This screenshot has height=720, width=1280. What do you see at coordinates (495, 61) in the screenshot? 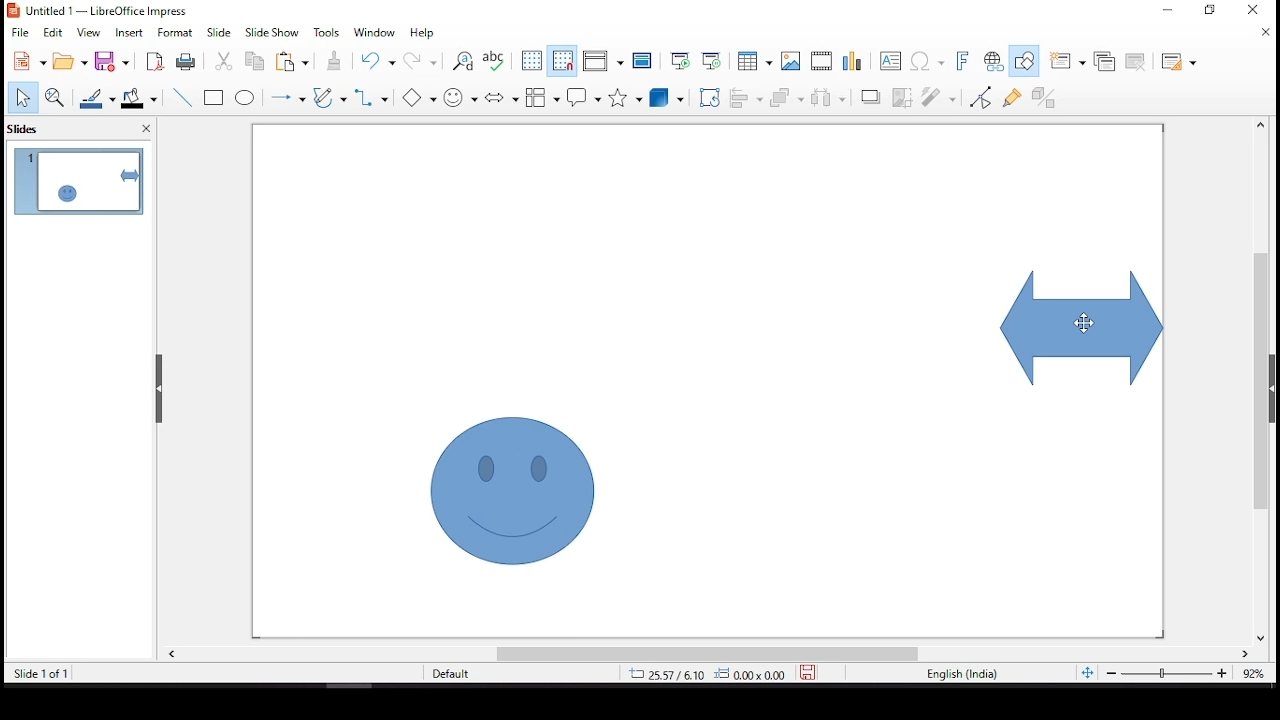
I see `spell check` at bounding box center [495, 61].